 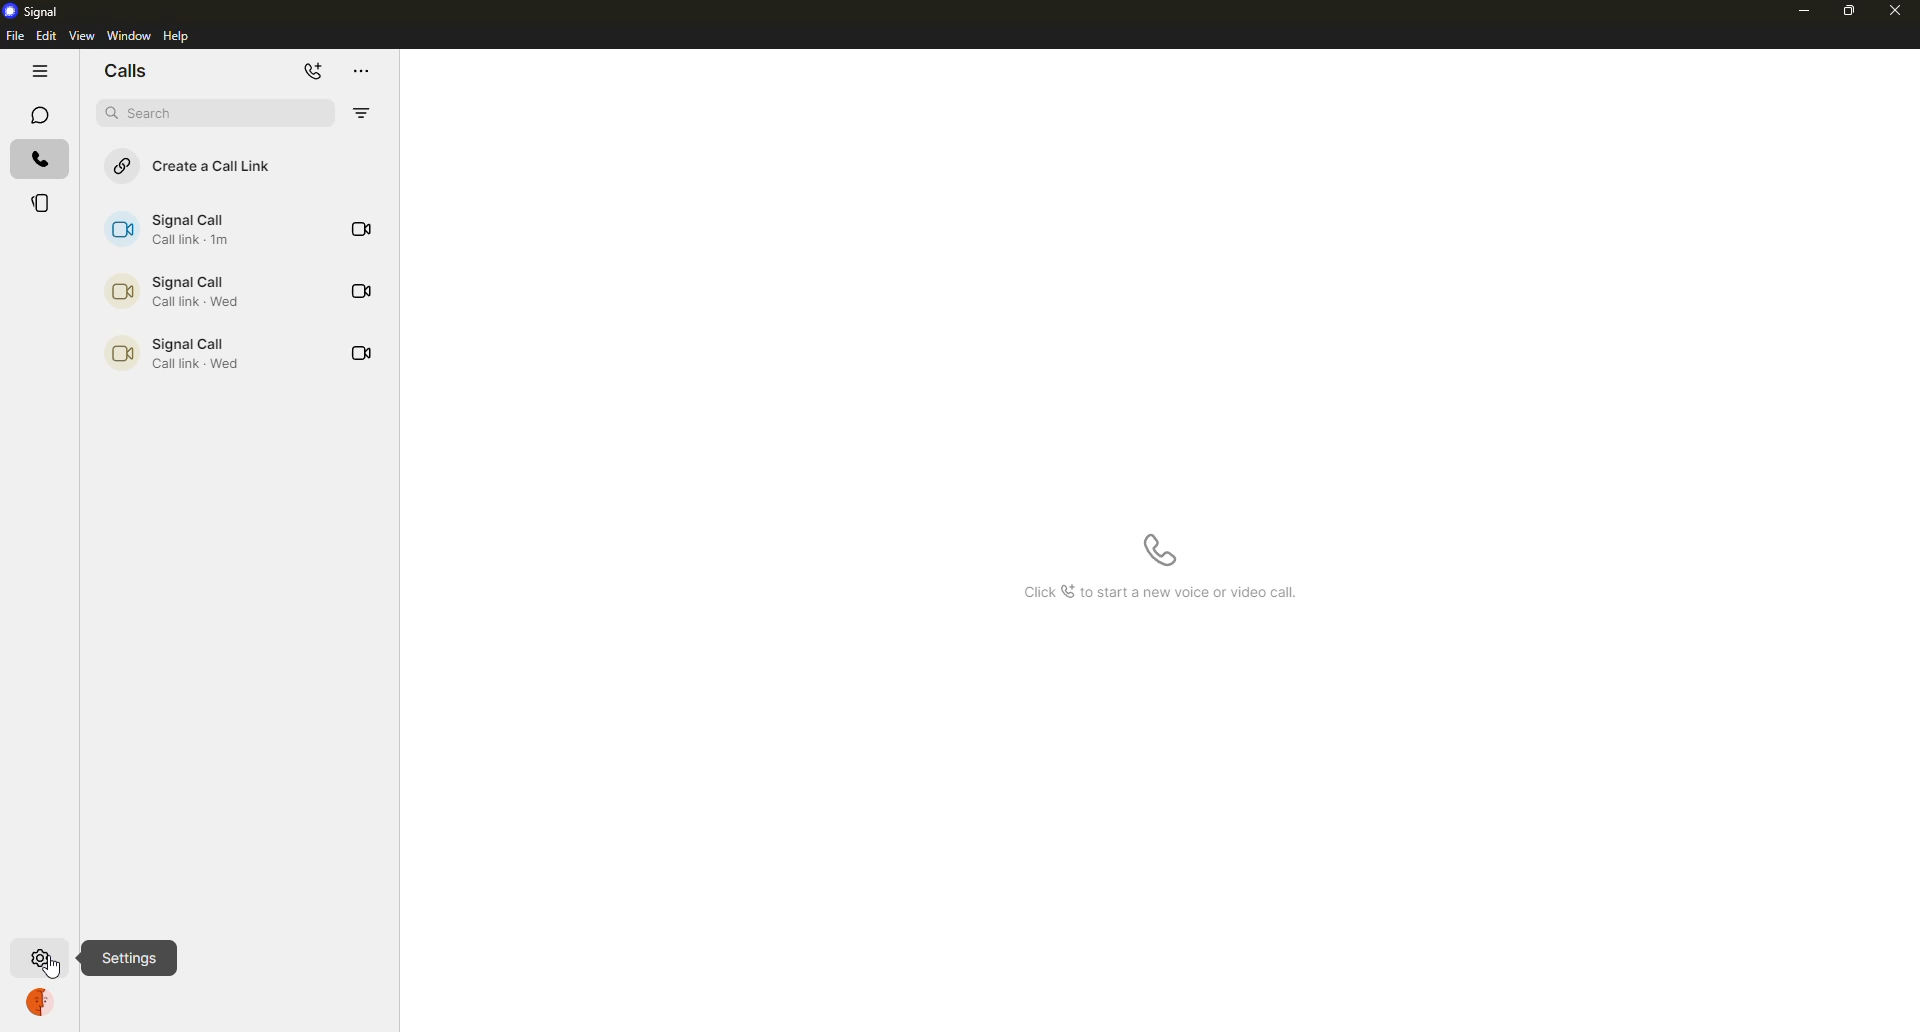 I want to click on profile, so click(x=40, y=1004).